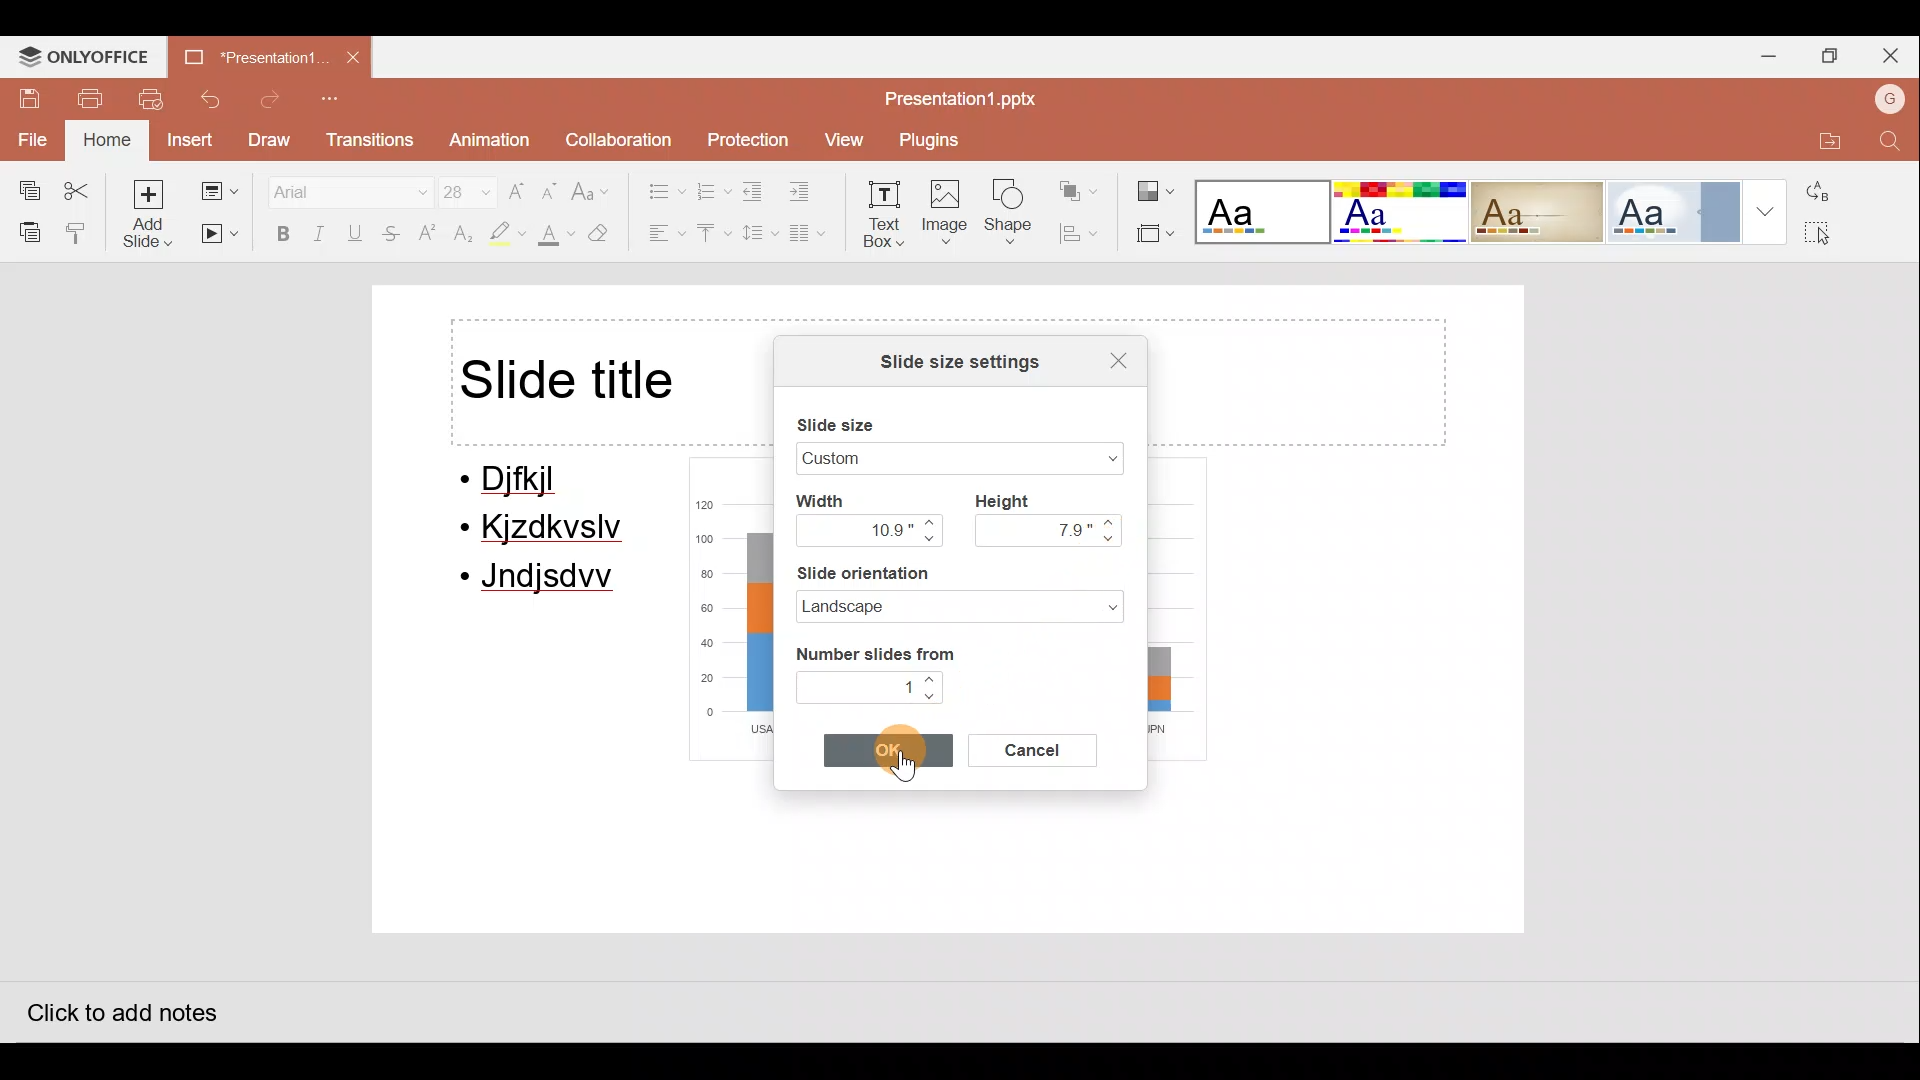 Image resolution: width=1920 pixels, height=1080 pixels. What do you see at coordinates (1823, 137) in the screenshot?
I see `Open file location` at bounding box center [1823, 137].